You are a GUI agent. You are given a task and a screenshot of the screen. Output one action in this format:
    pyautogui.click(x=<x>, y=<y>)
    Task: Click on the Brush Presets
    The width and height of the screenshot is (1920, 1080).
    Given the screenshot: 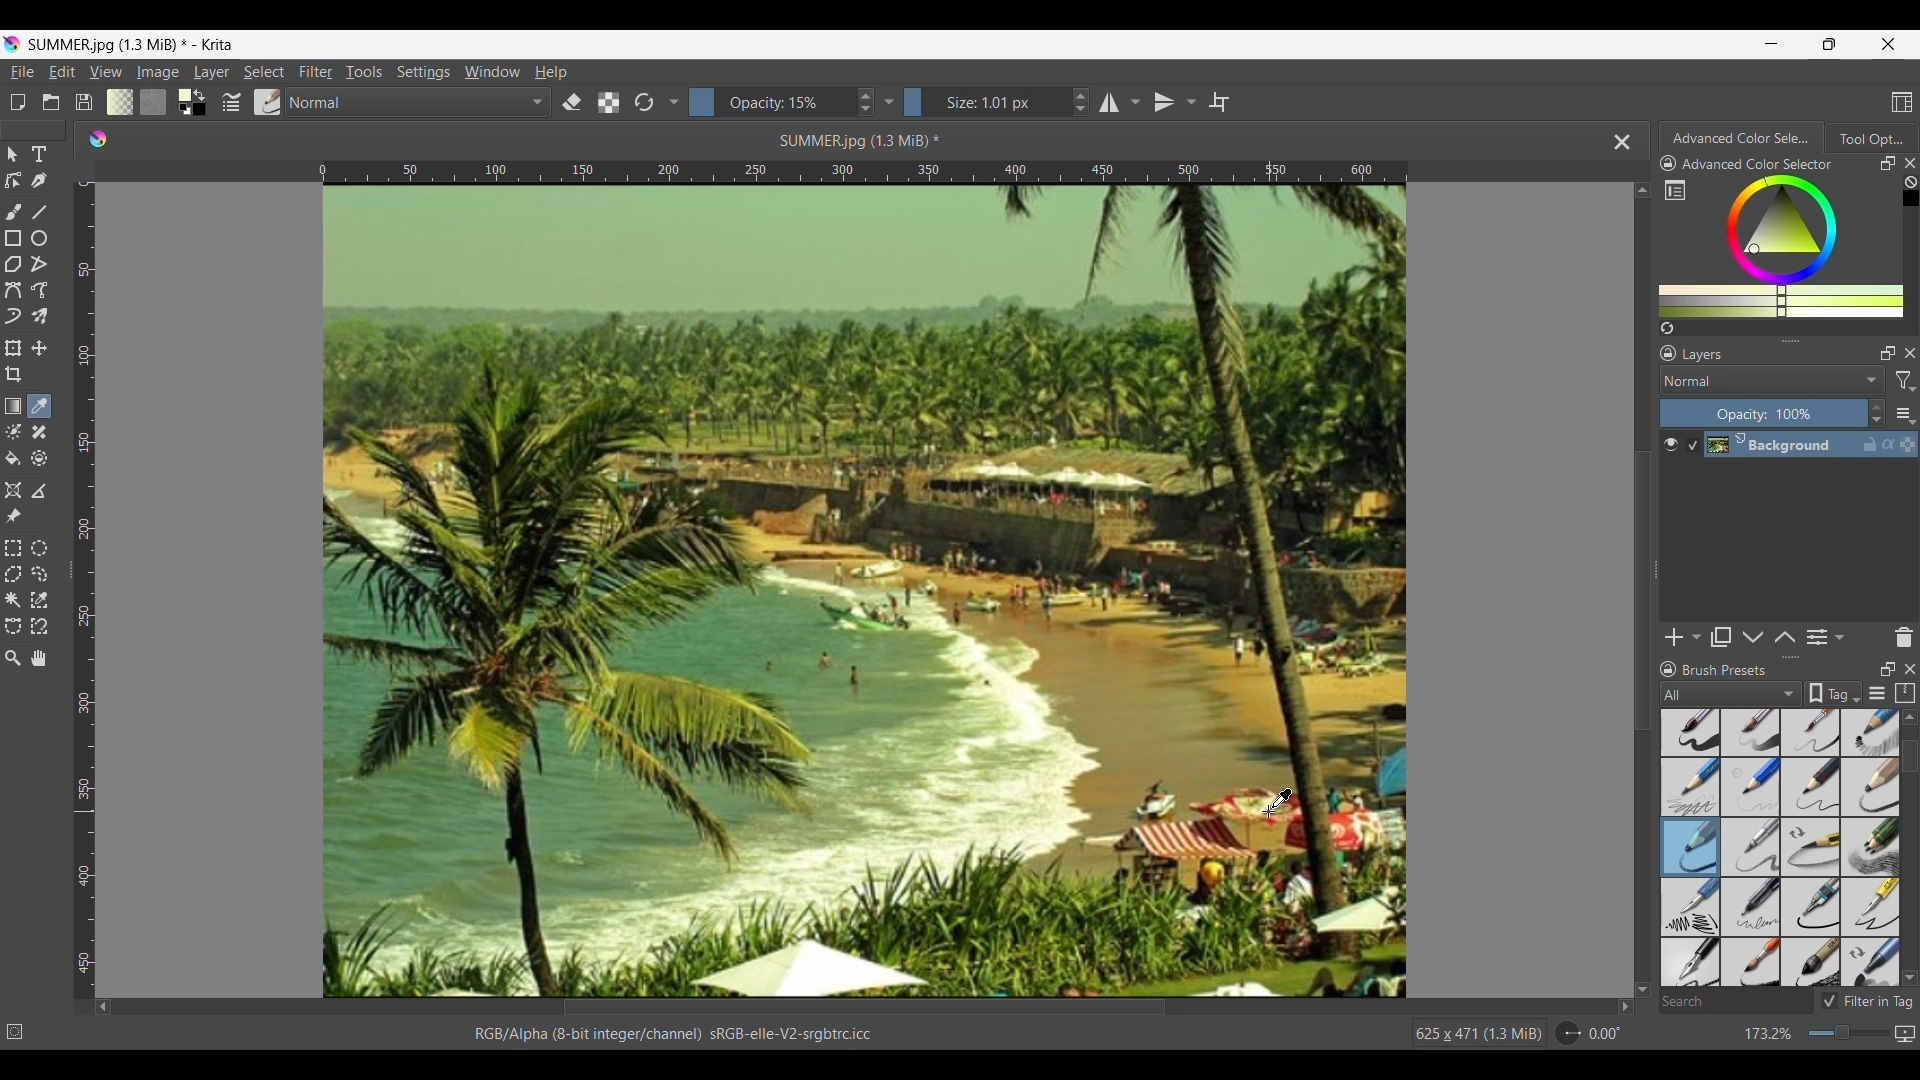 What is the action you would take?
    pyautogui.click(x=1725, y=670)
    